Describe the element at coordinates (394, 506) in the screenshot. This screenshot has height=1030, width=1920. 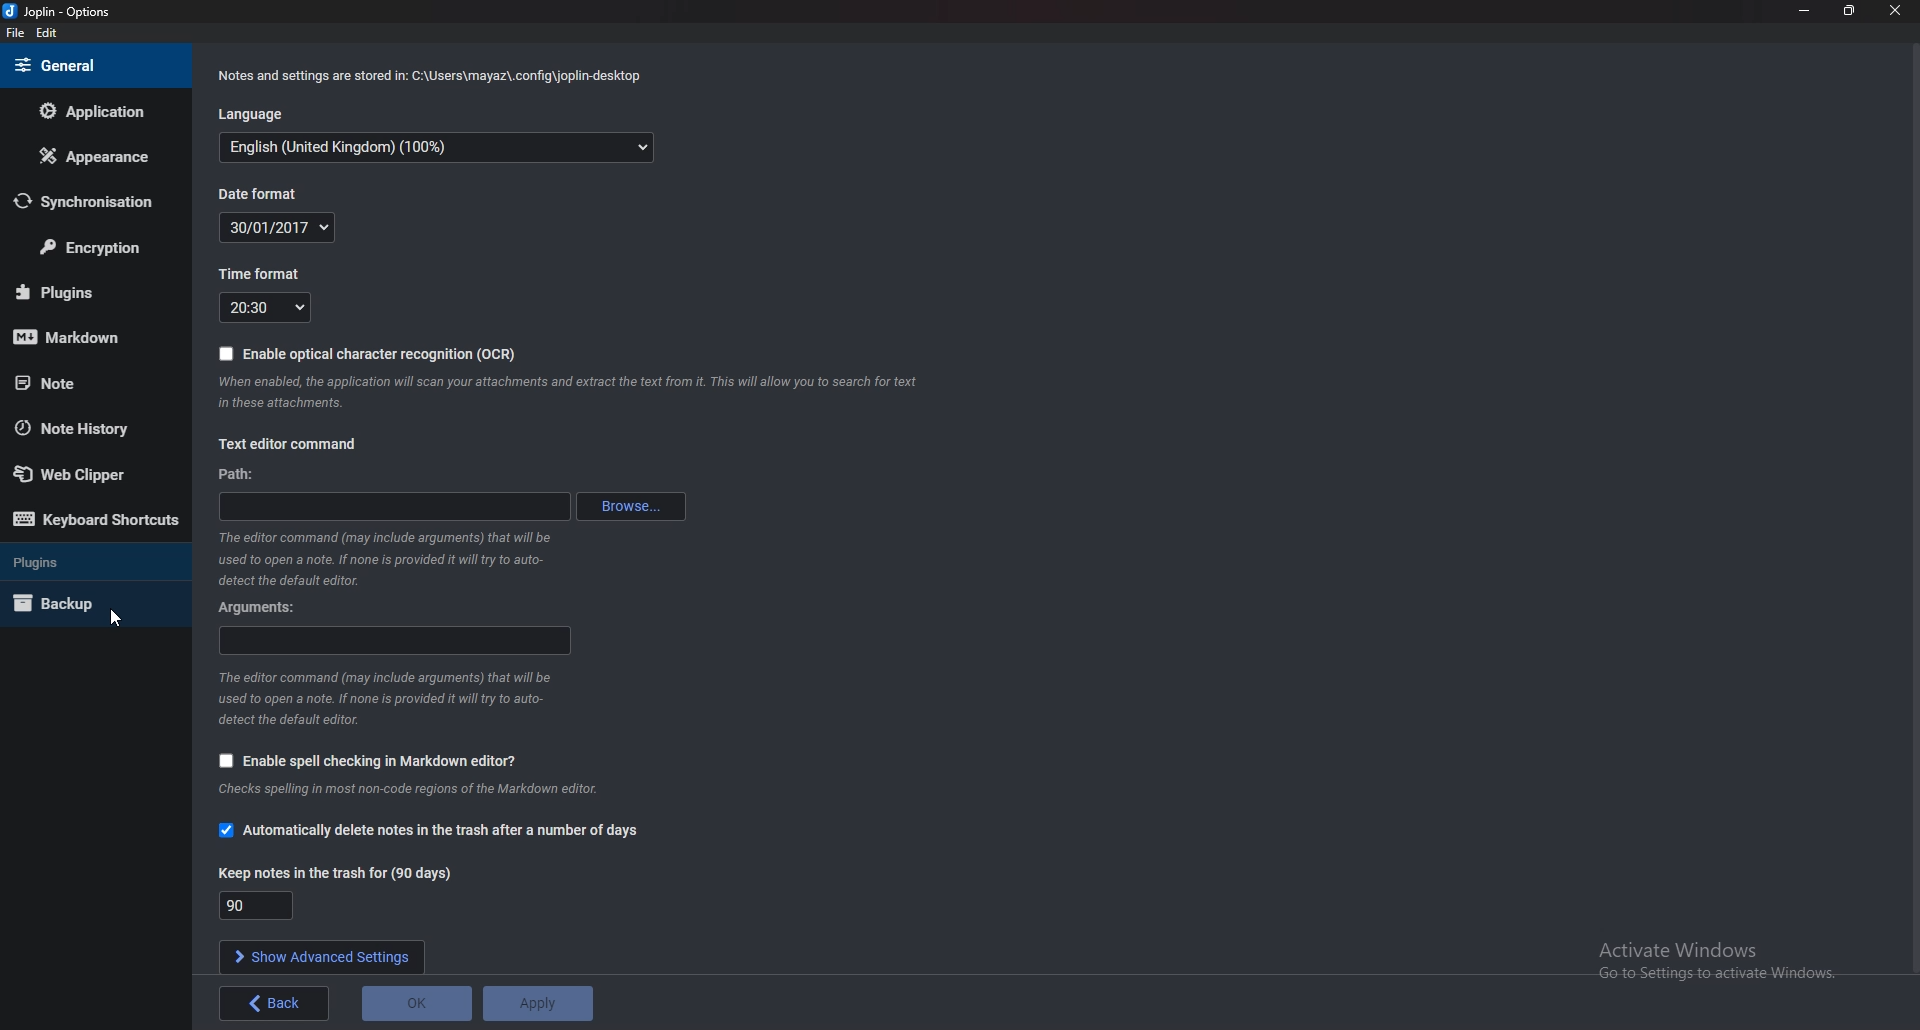
I see `path` at that location.